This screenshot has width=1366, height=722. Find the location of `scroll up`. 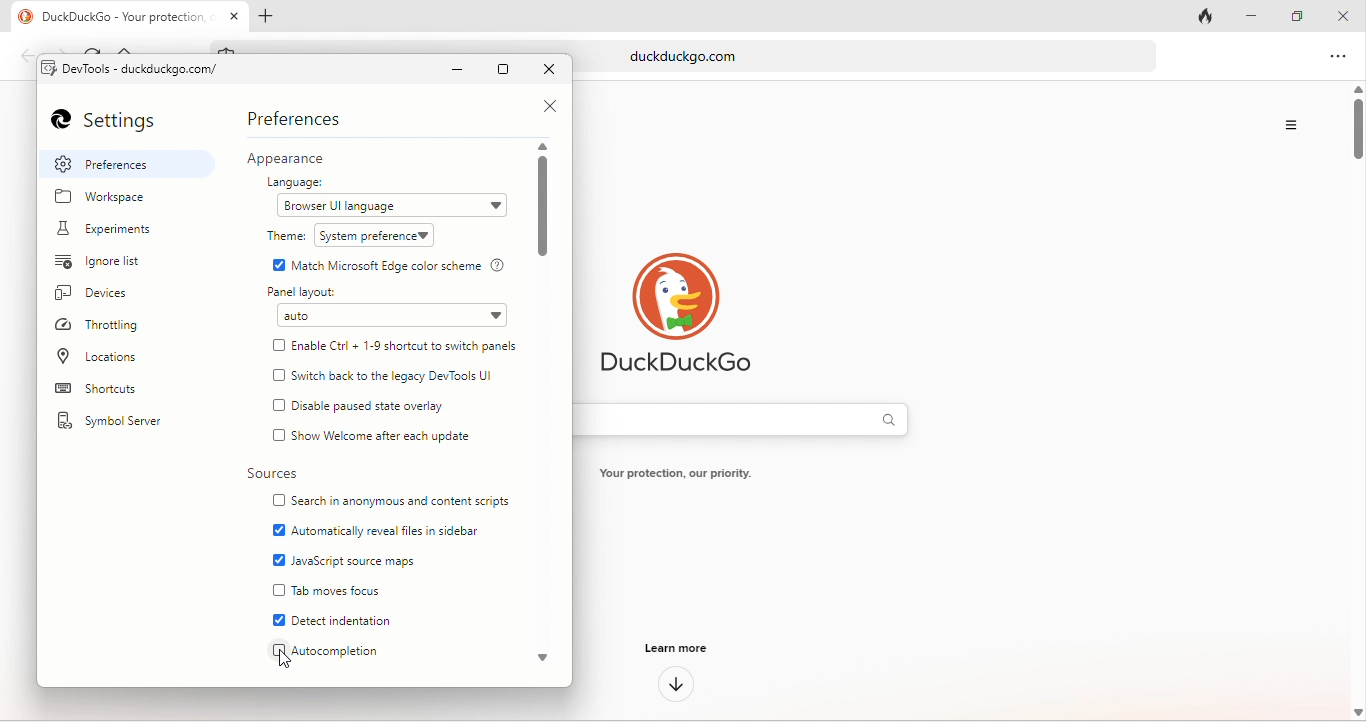

scroll up is located at coordinates (541, 146).